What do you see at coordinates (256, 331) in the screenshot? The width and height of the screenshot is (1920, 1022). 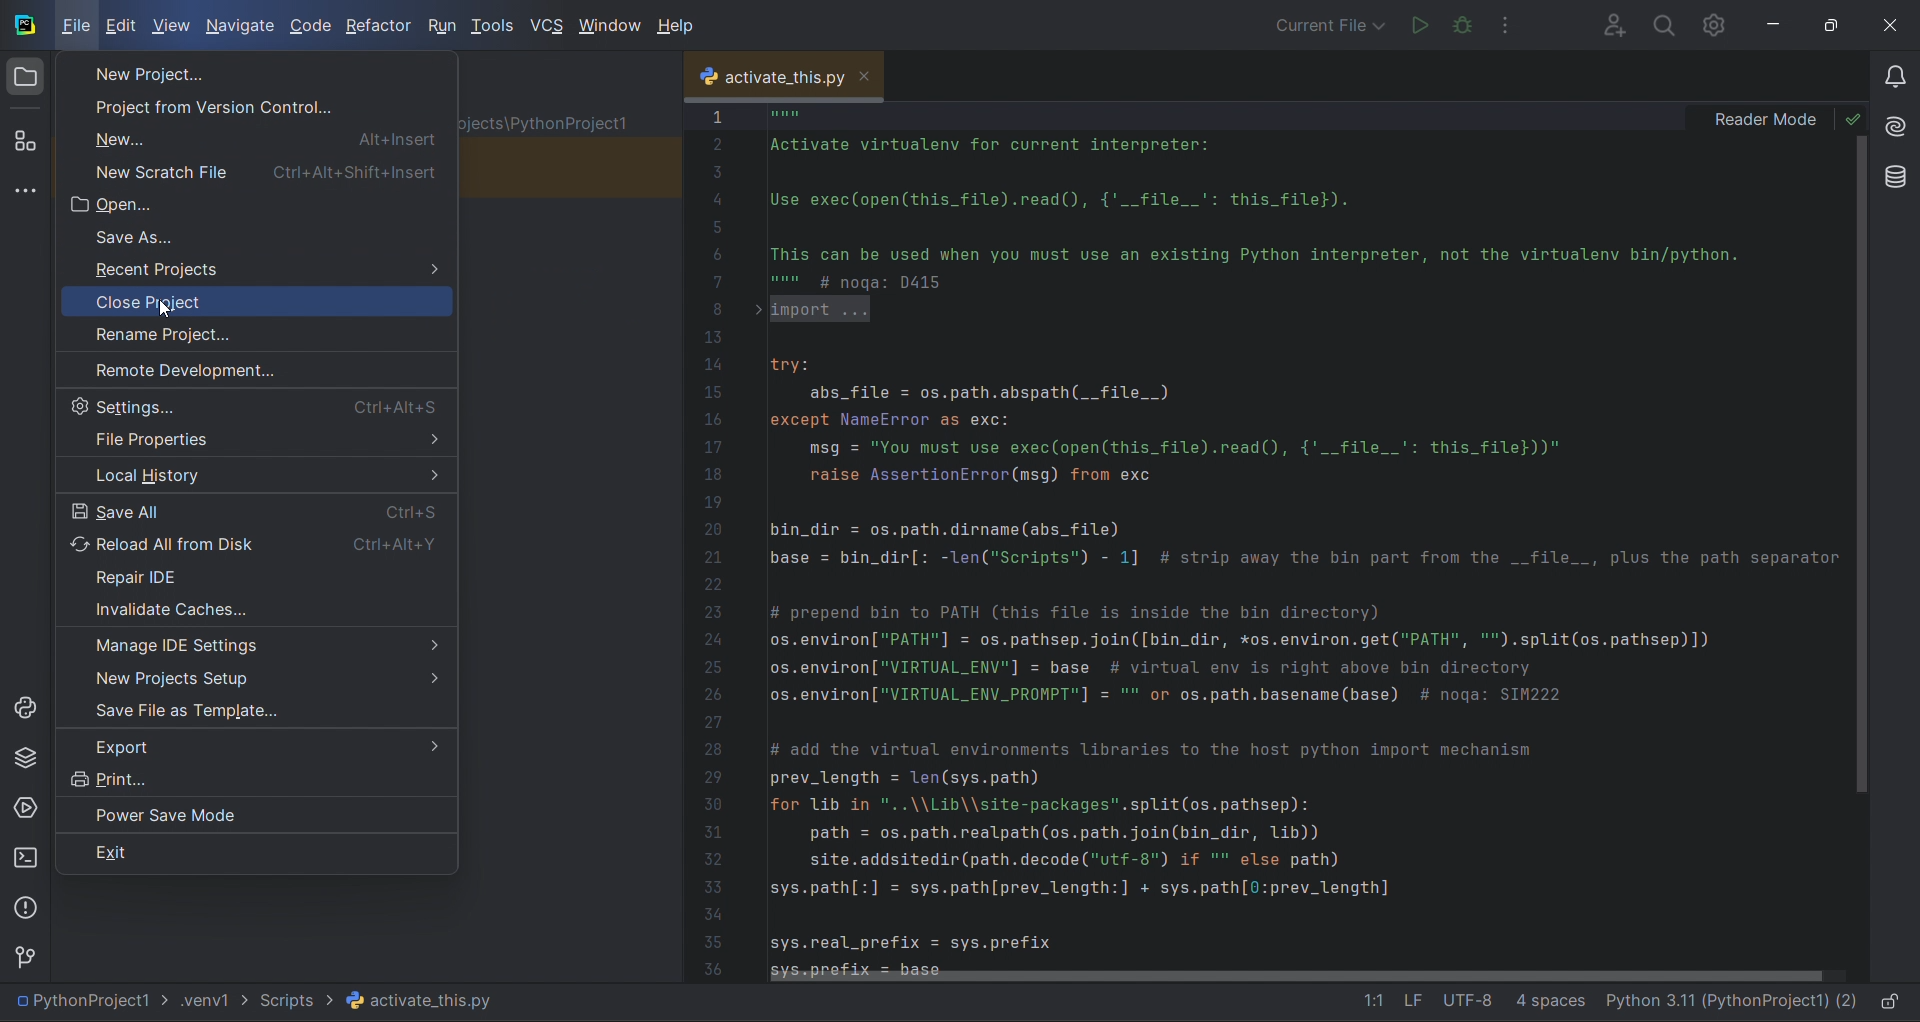 I see `rename project` at bounding box center [256, 331].